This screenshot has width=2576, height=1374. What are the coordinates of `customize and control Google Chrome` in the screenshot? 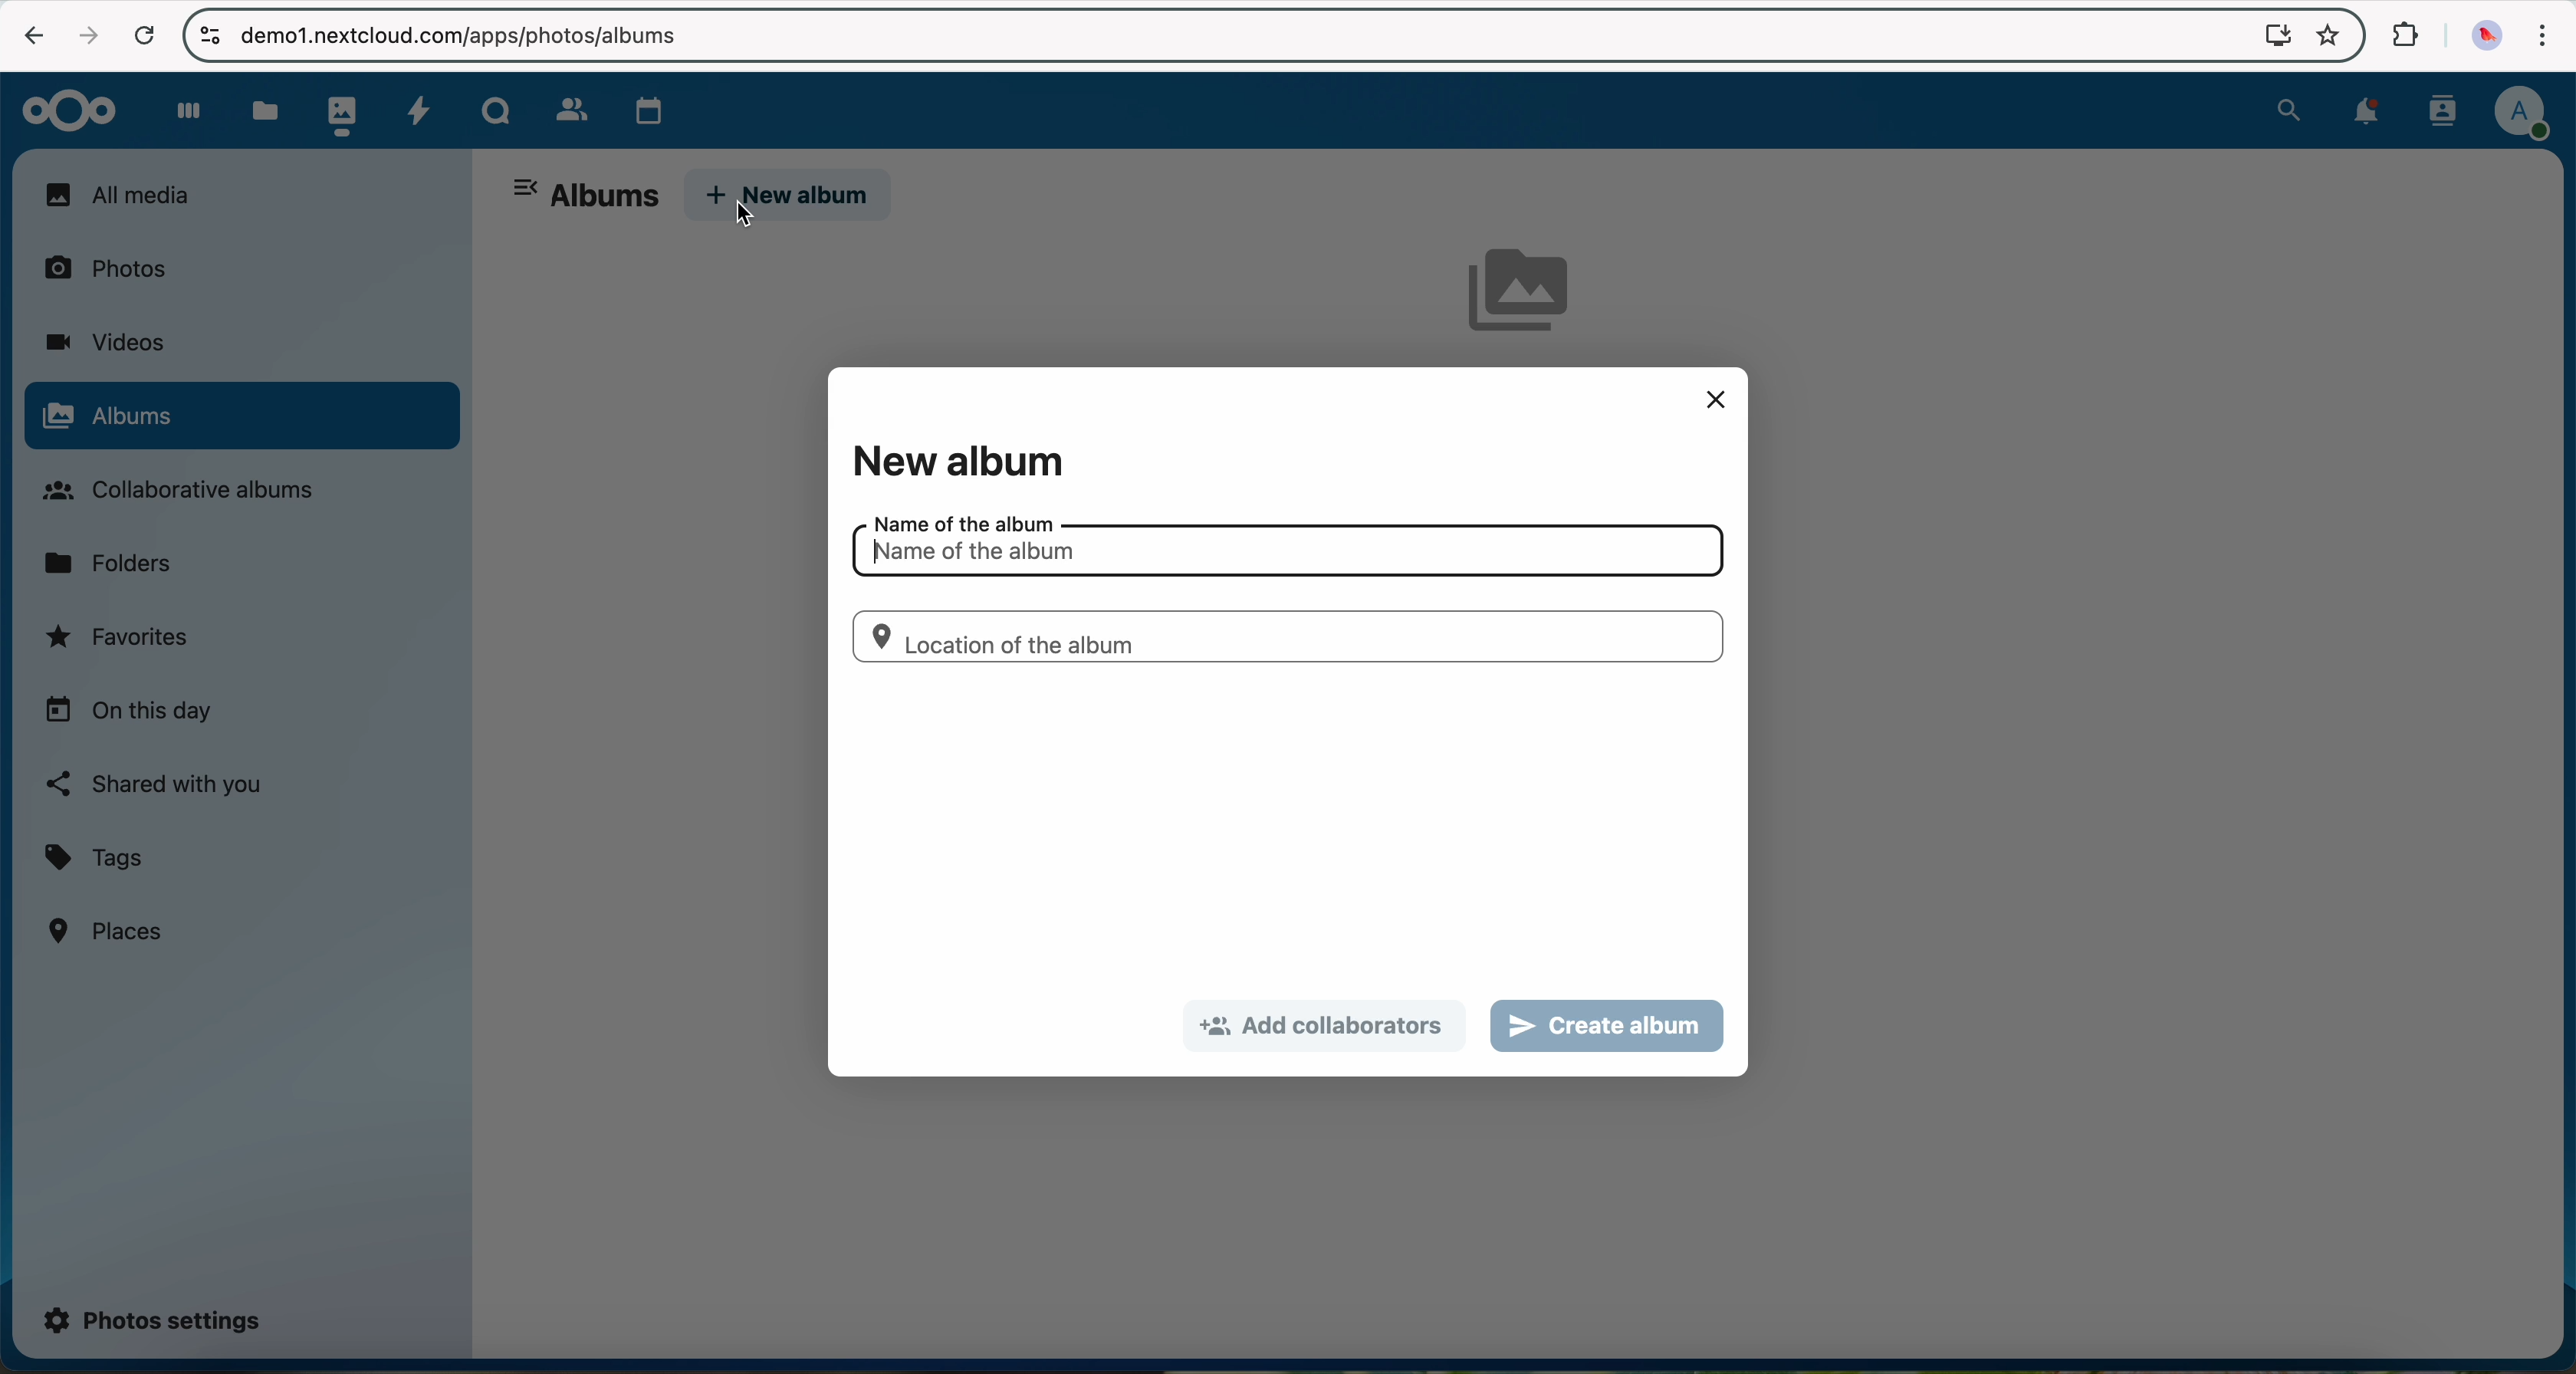 It's located at (2540, 40).